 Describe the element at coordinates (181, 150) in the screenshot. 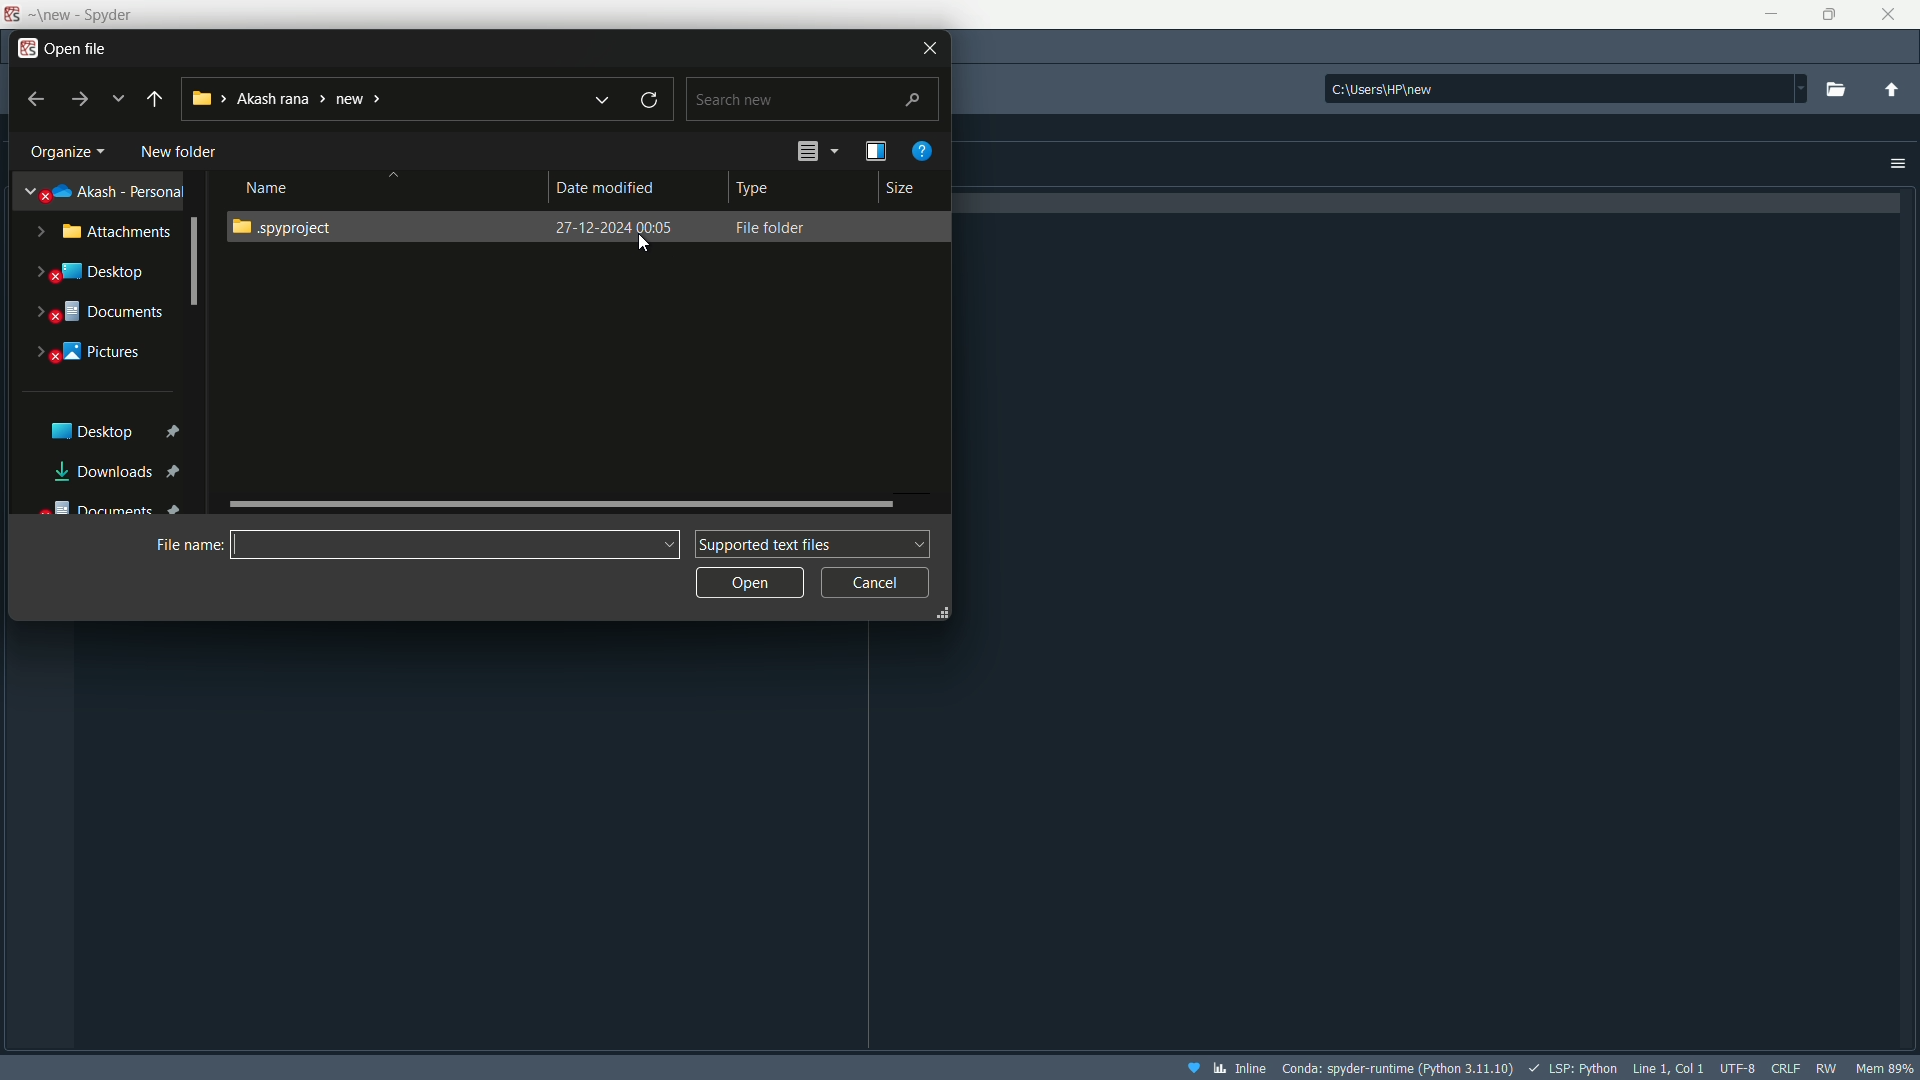

I see `new folder` at that location.